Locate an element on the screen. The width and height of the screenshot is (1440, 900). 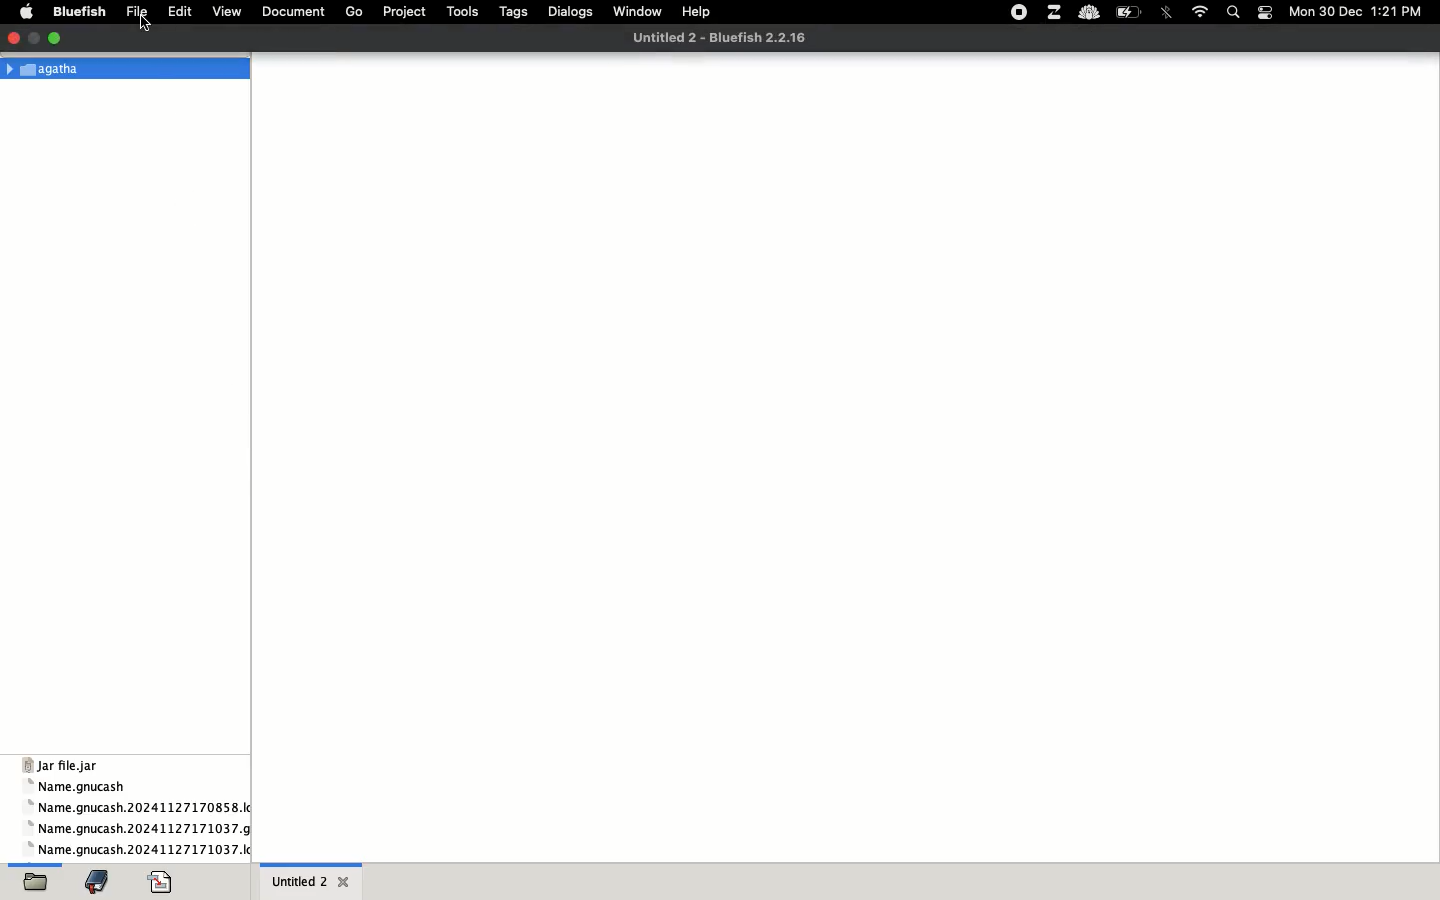
tools is located at coordinates (466, 11).